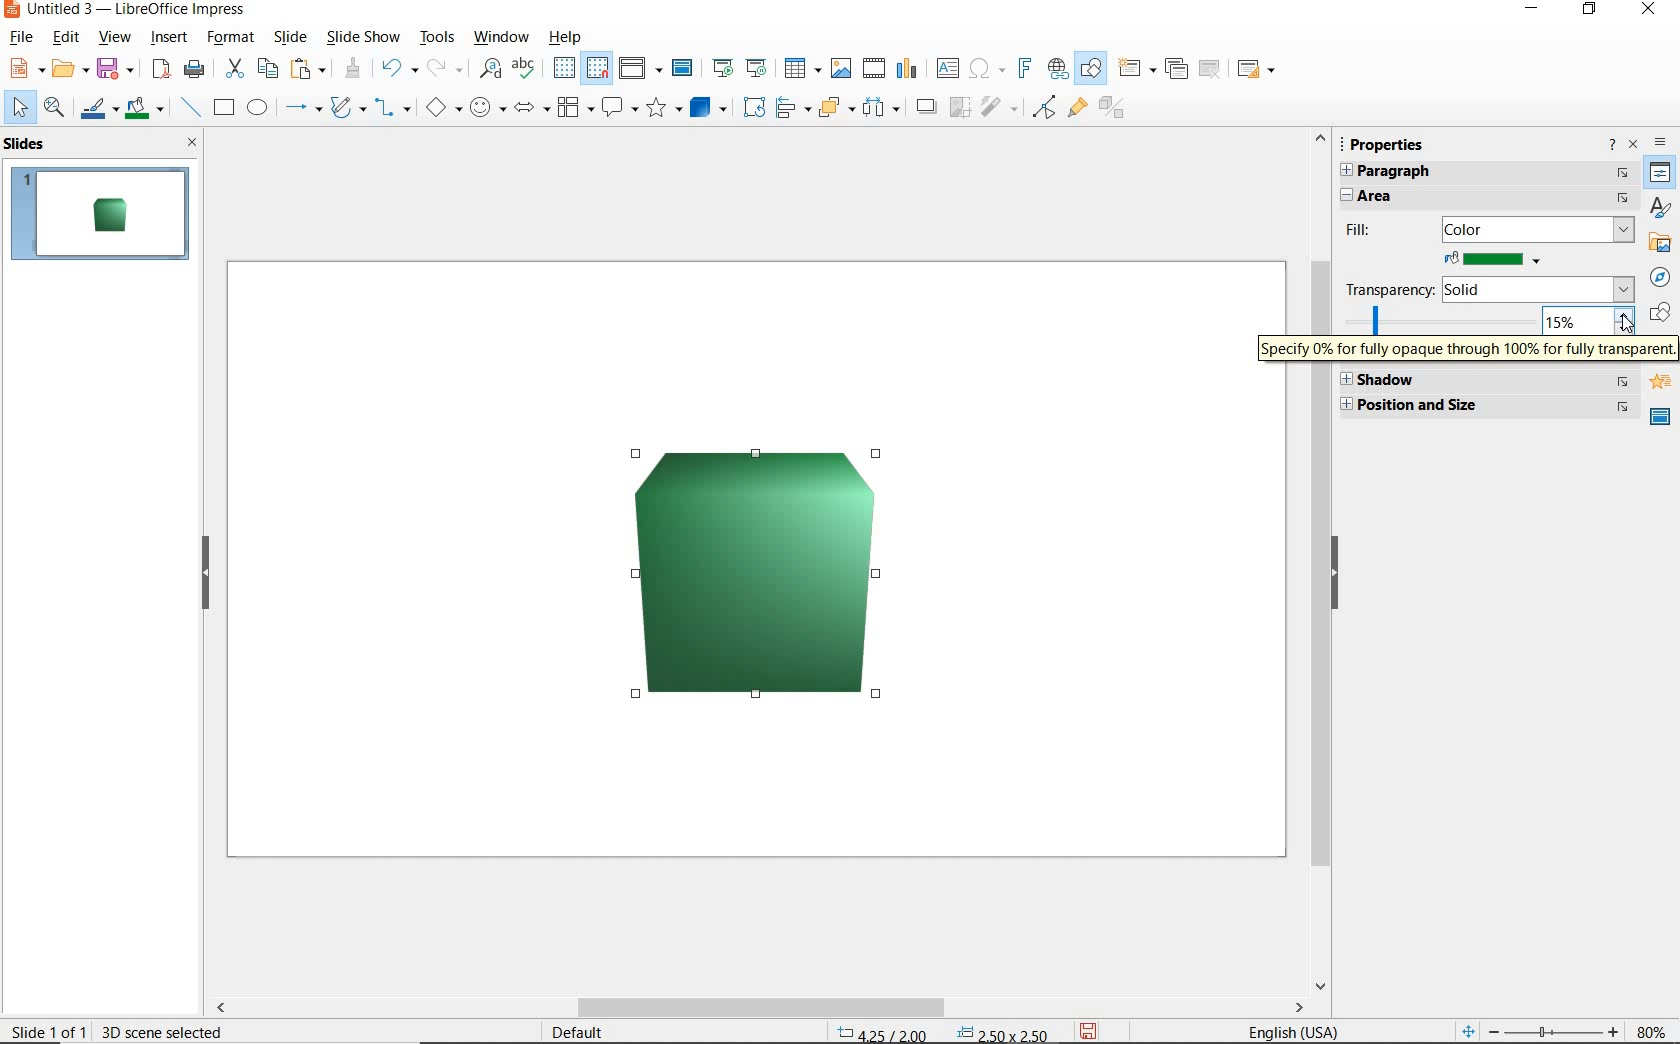 Image resolution: width=1680 pixels, height=1044 pixels. I want to click on display grid, so click(563, 69).